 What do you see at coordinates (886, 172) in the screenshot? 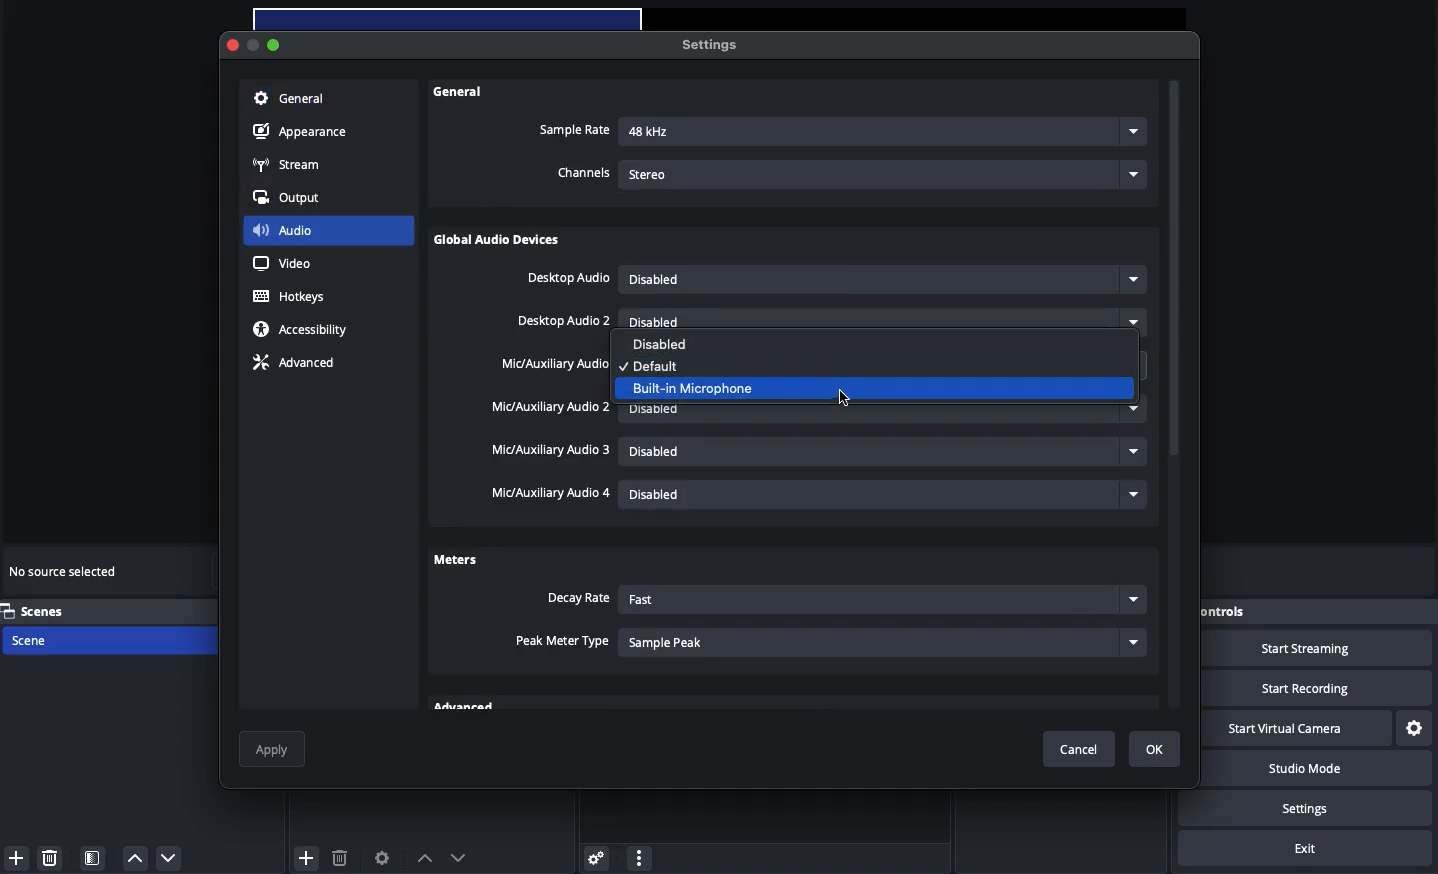
I see `Stereo` at bounding box center [886, 172].